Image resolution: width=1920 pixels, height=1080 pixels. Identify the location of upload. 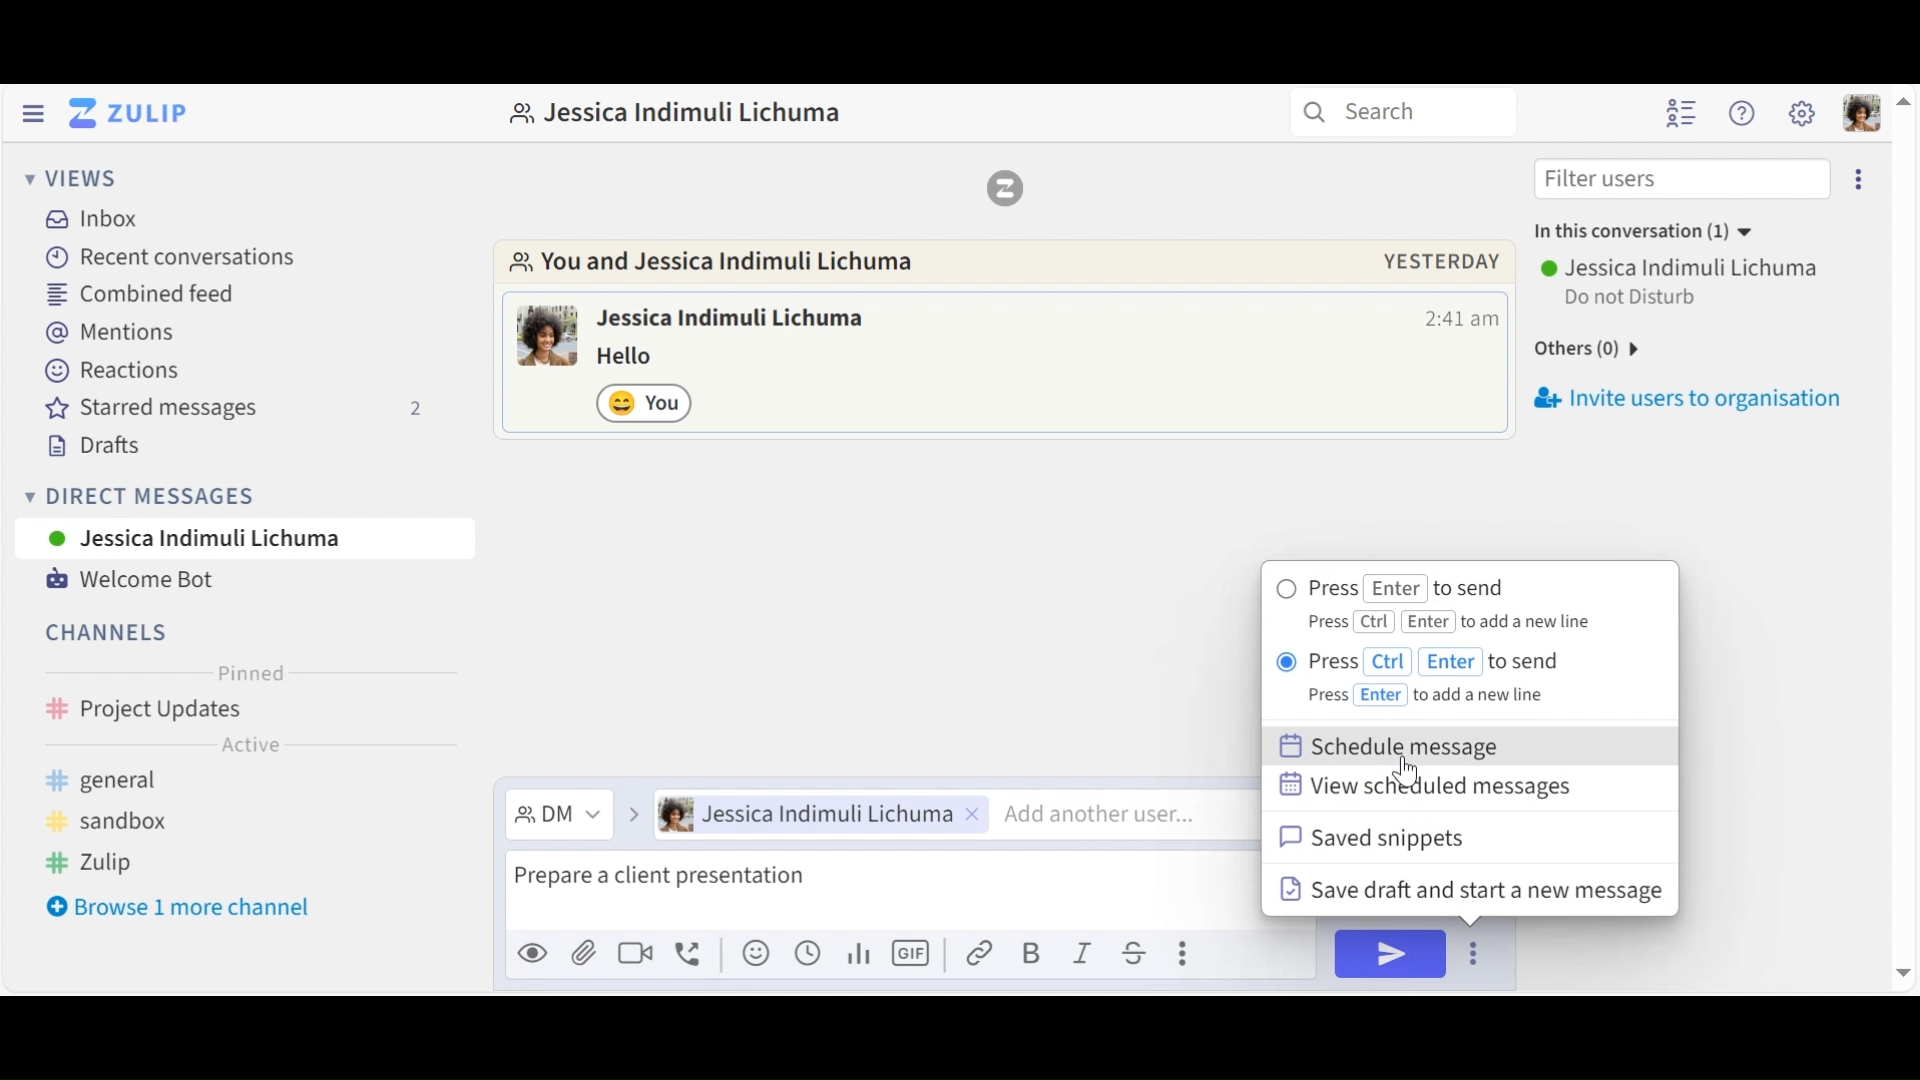
(584, 956).